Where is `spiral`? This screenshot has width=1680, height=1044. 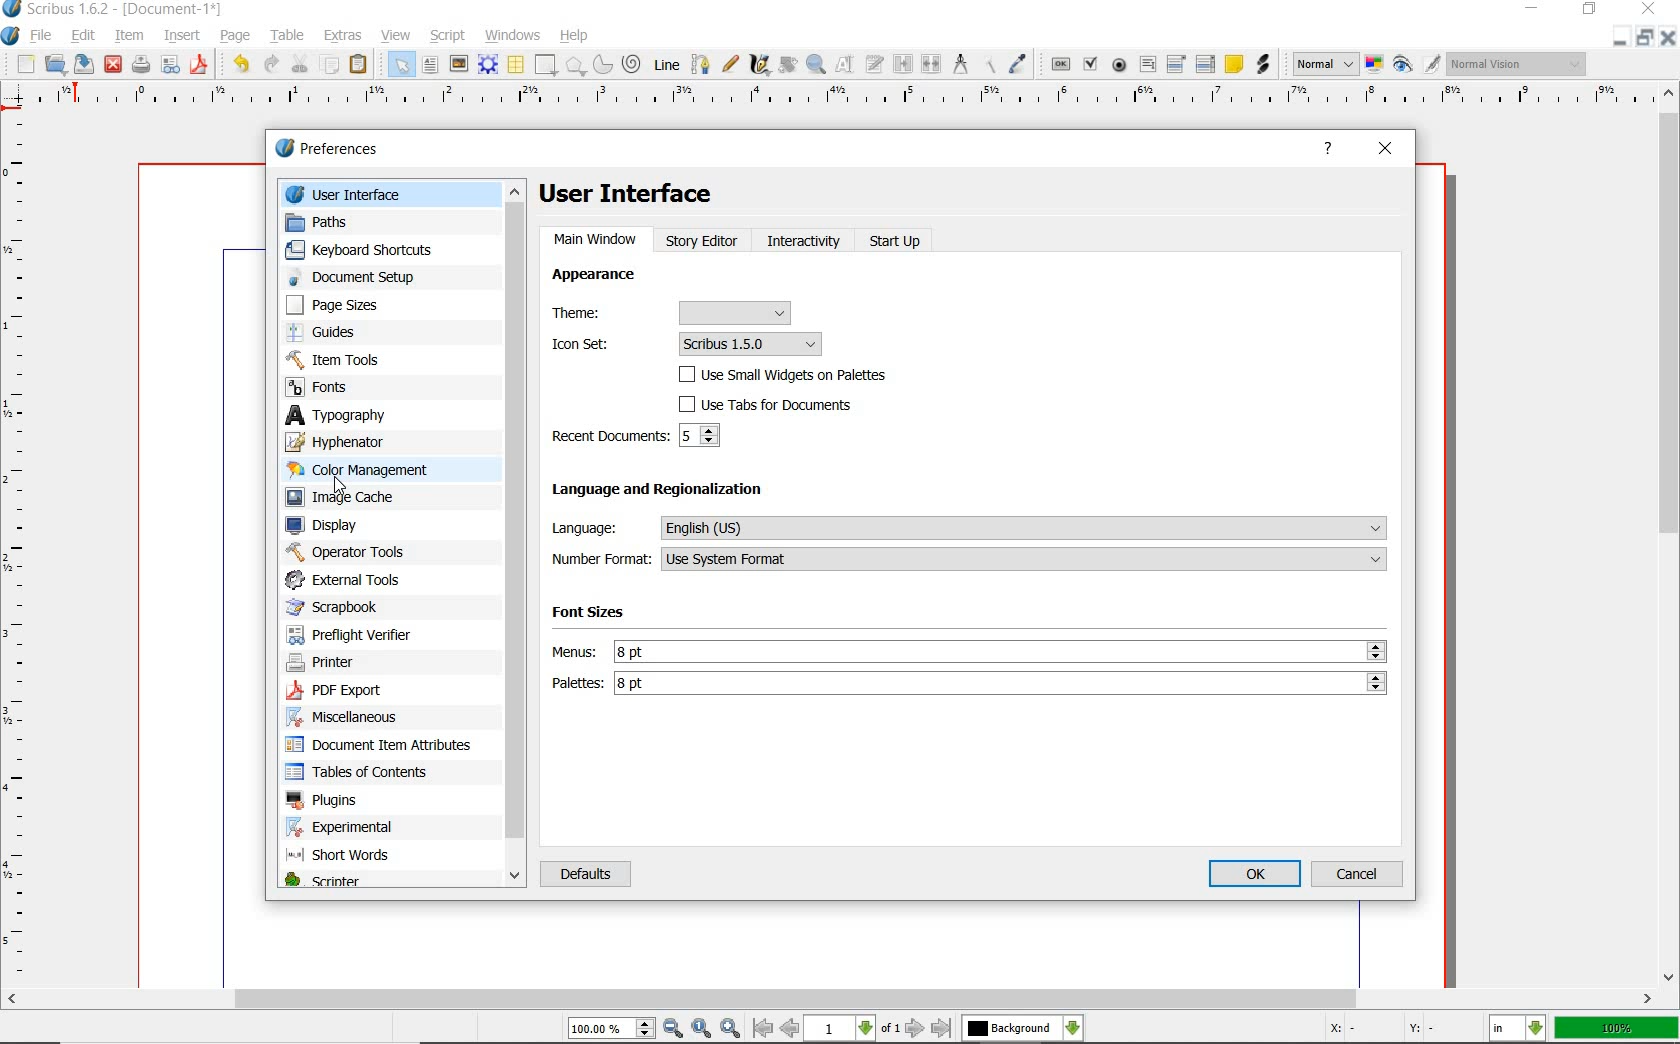
spiral is located at coordinates (632, 63).